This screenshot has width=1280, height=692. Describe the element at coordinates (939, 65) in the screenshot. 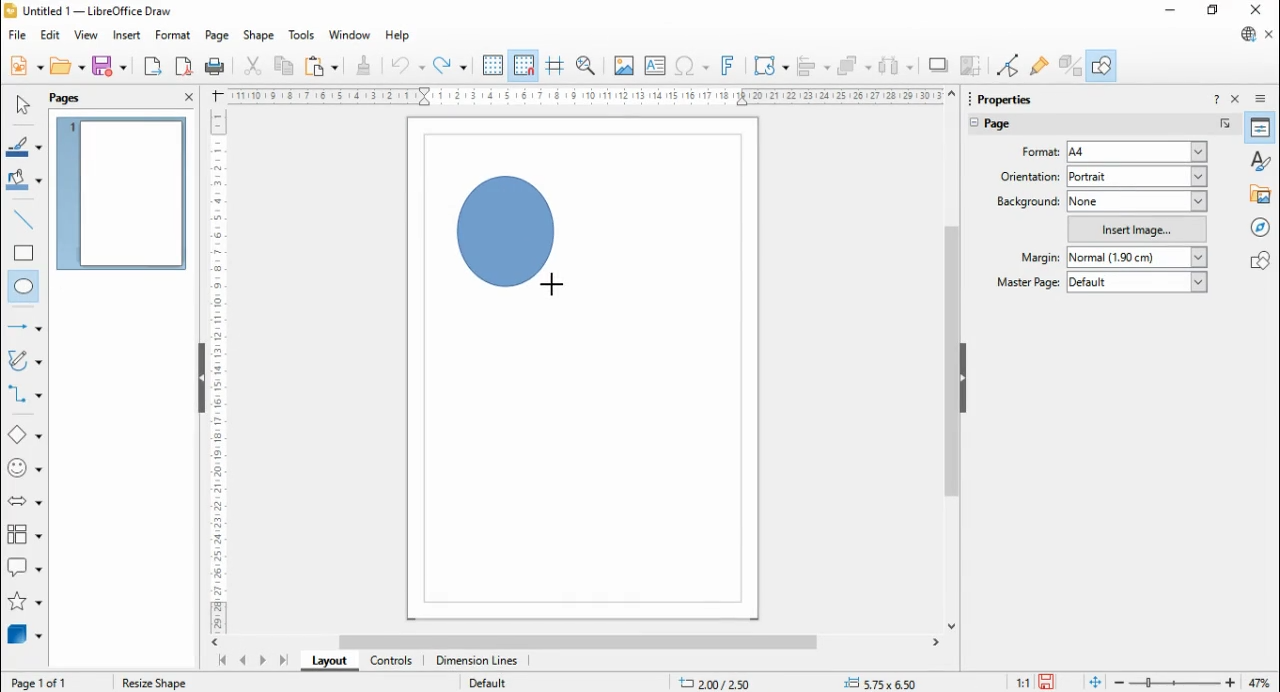

I see `shadow` at that location.